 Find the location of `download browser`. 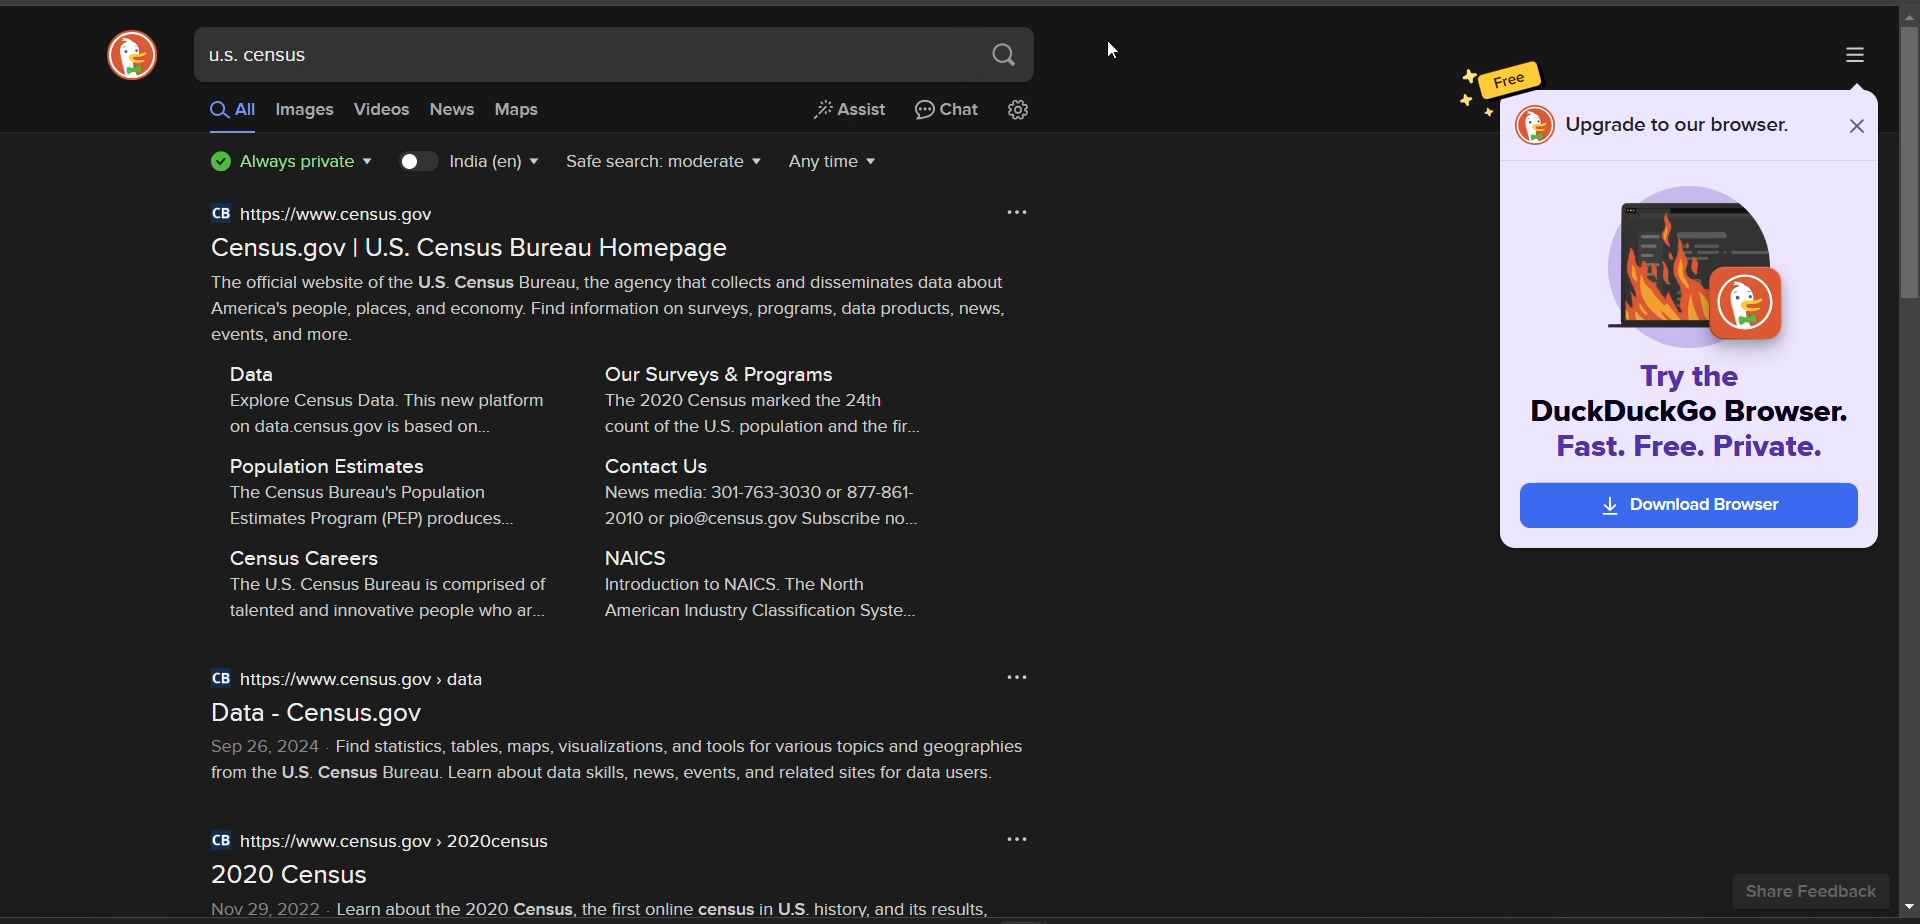

download browser is located at coordinates (1688, 509).